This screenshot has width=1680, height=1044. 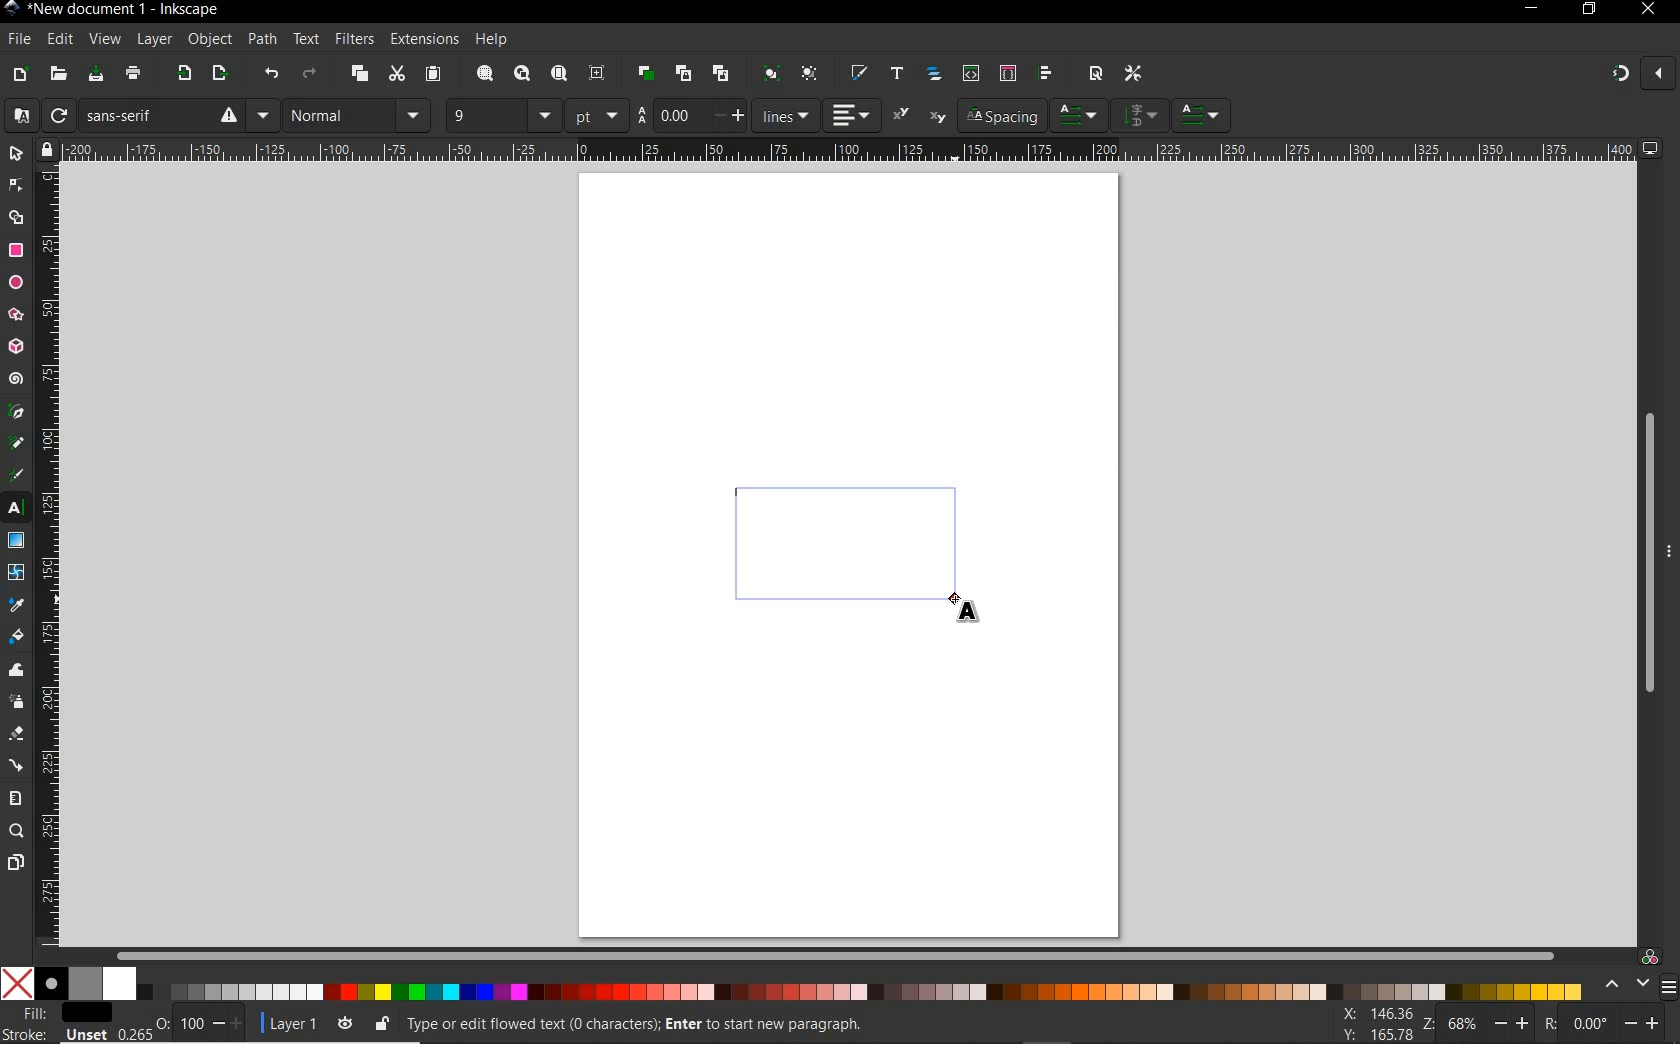 What do you see at coordinates (16, 349) in the screenshot?
I see `3d box tool` at bounding box center [16, 349].